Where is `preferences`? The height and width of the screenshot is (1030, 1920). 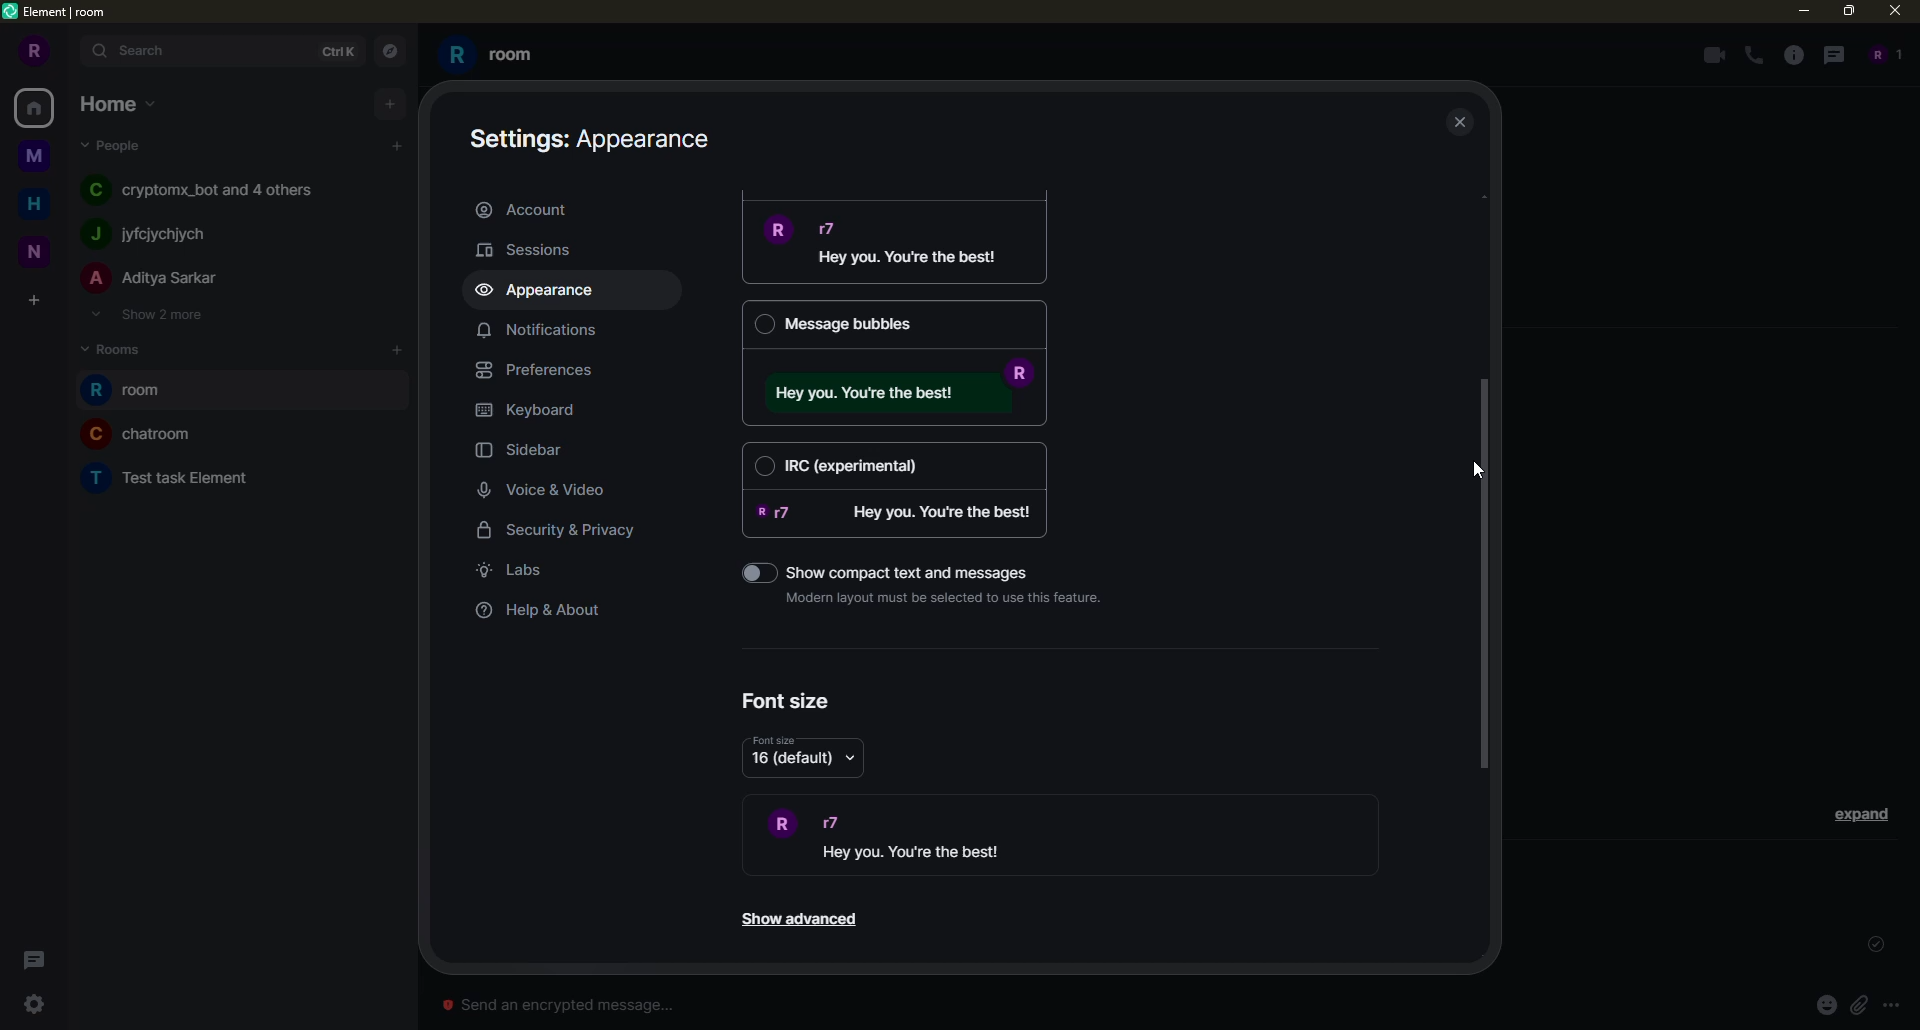 preferences is located at coordinates (543, 370).